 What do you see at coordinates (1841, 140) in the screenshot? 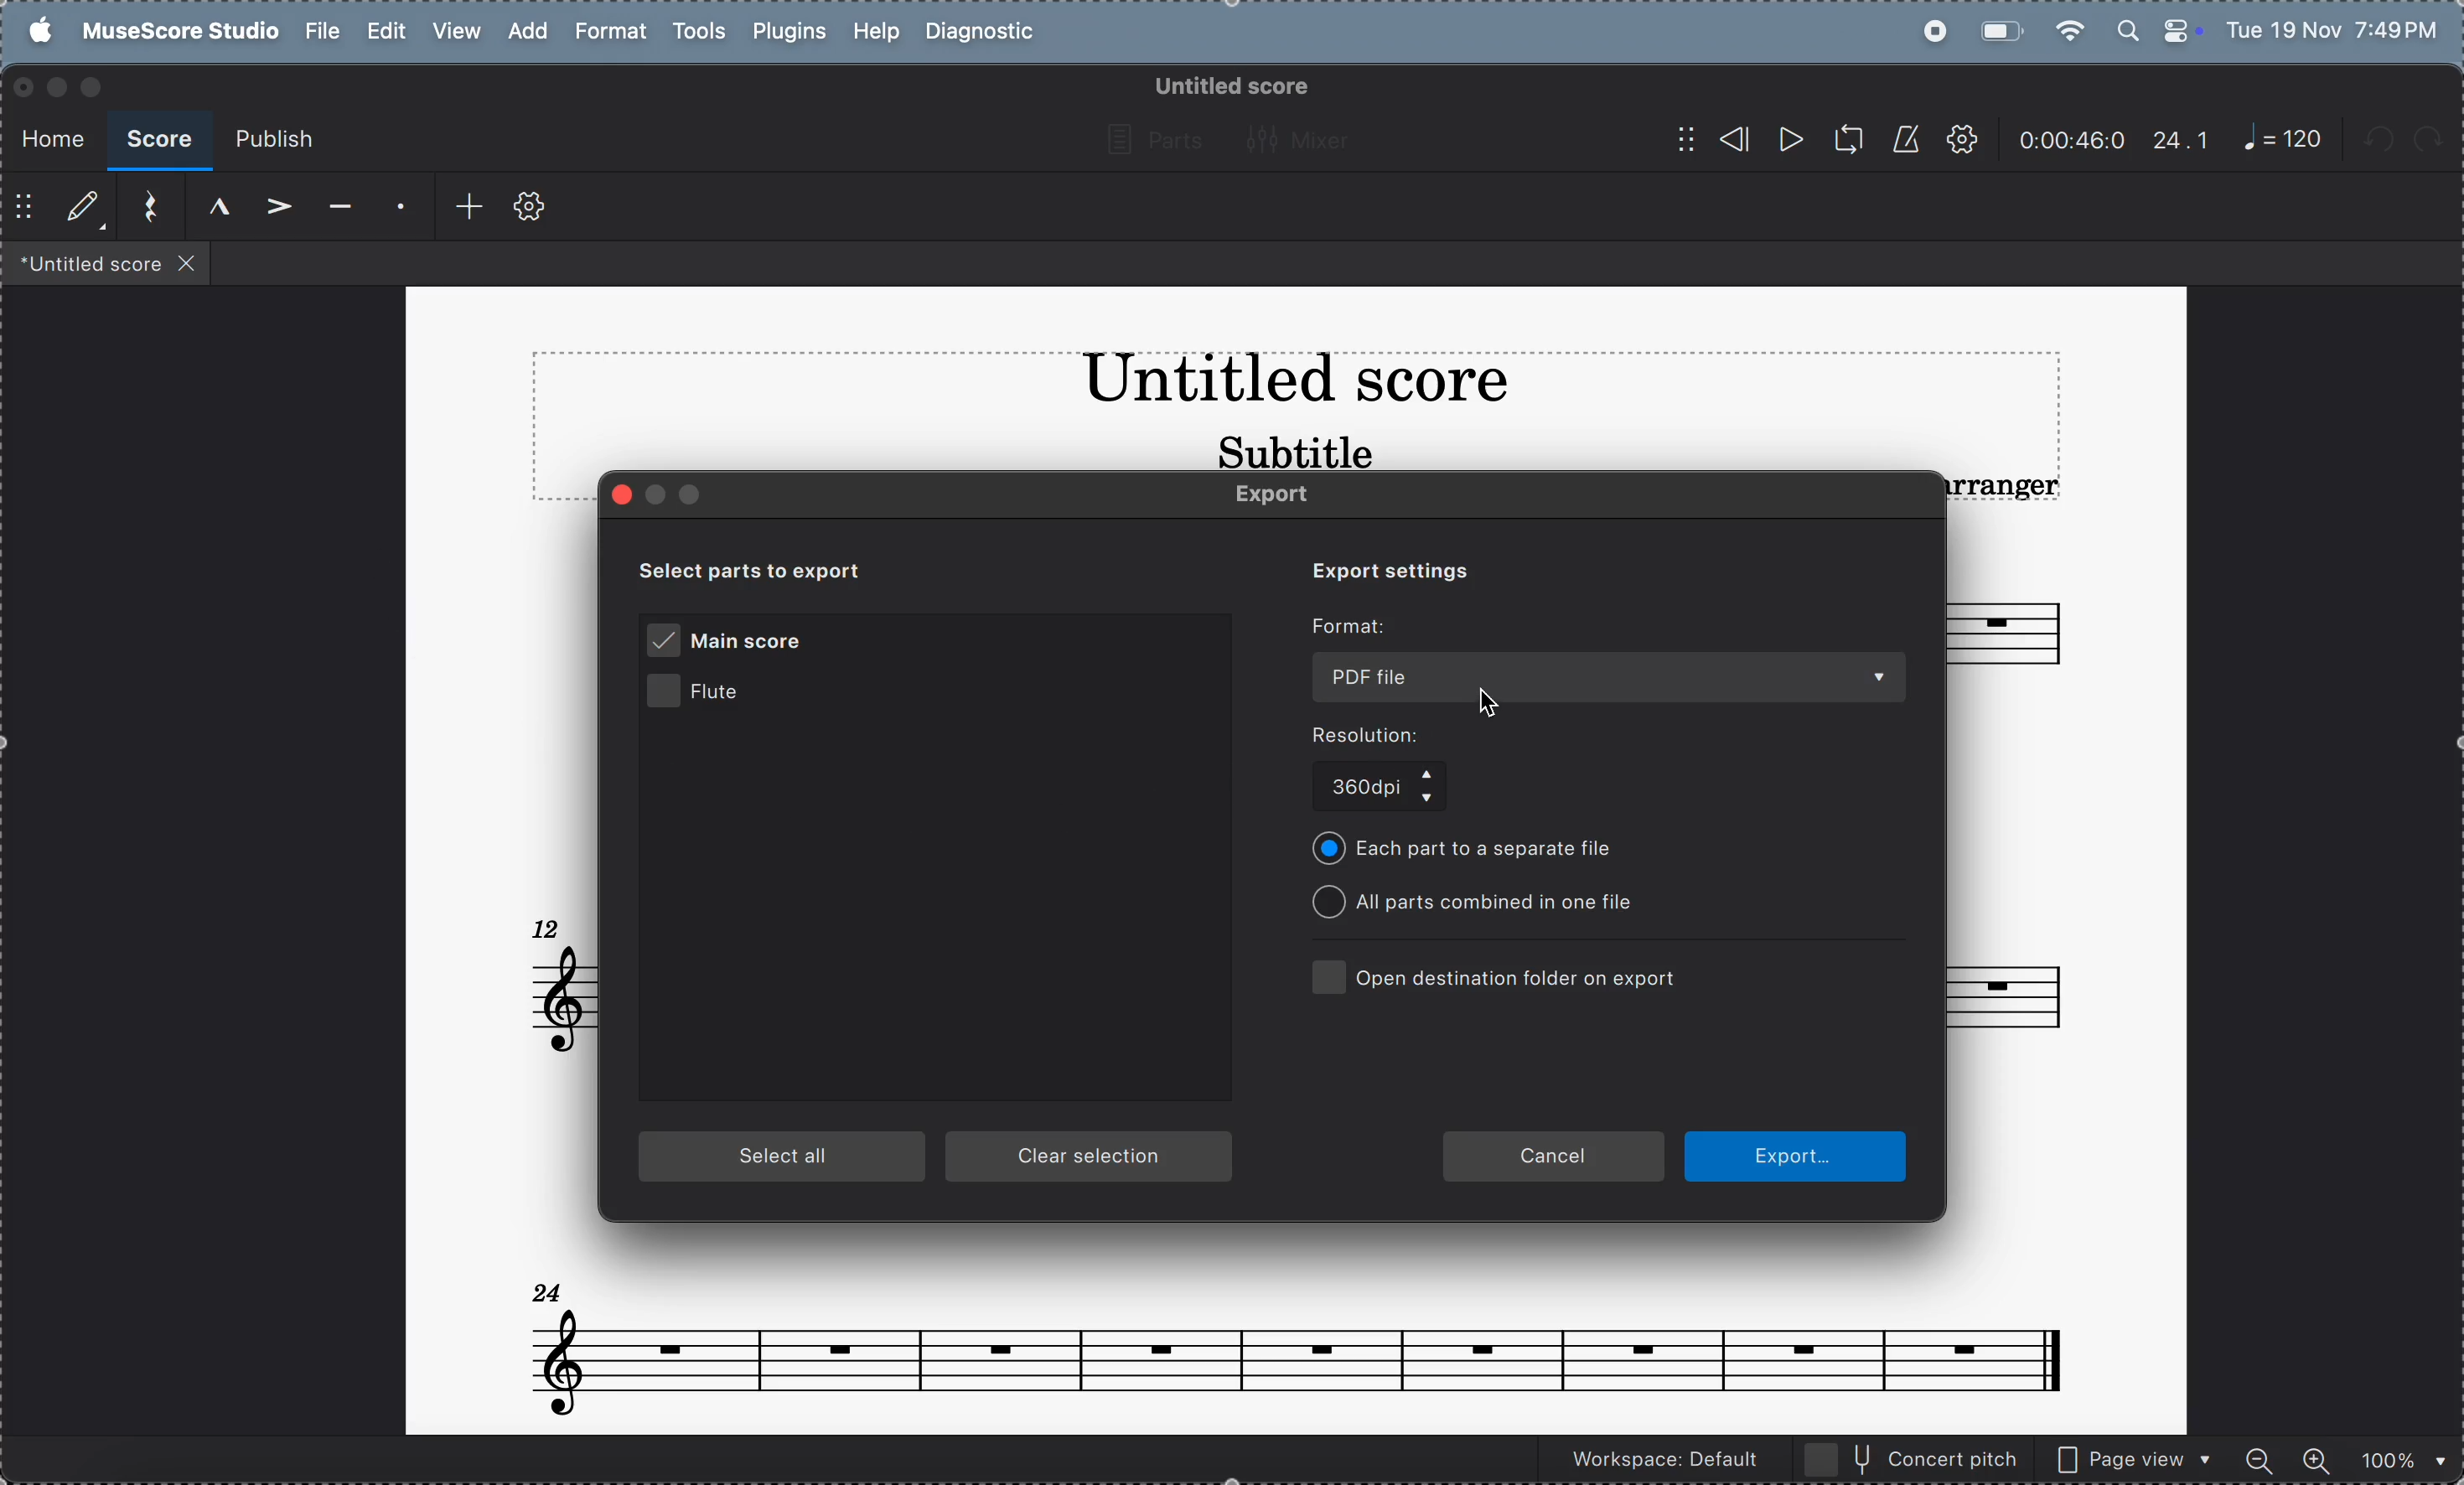
I see `loopback` at bounding box center [1841, 140].